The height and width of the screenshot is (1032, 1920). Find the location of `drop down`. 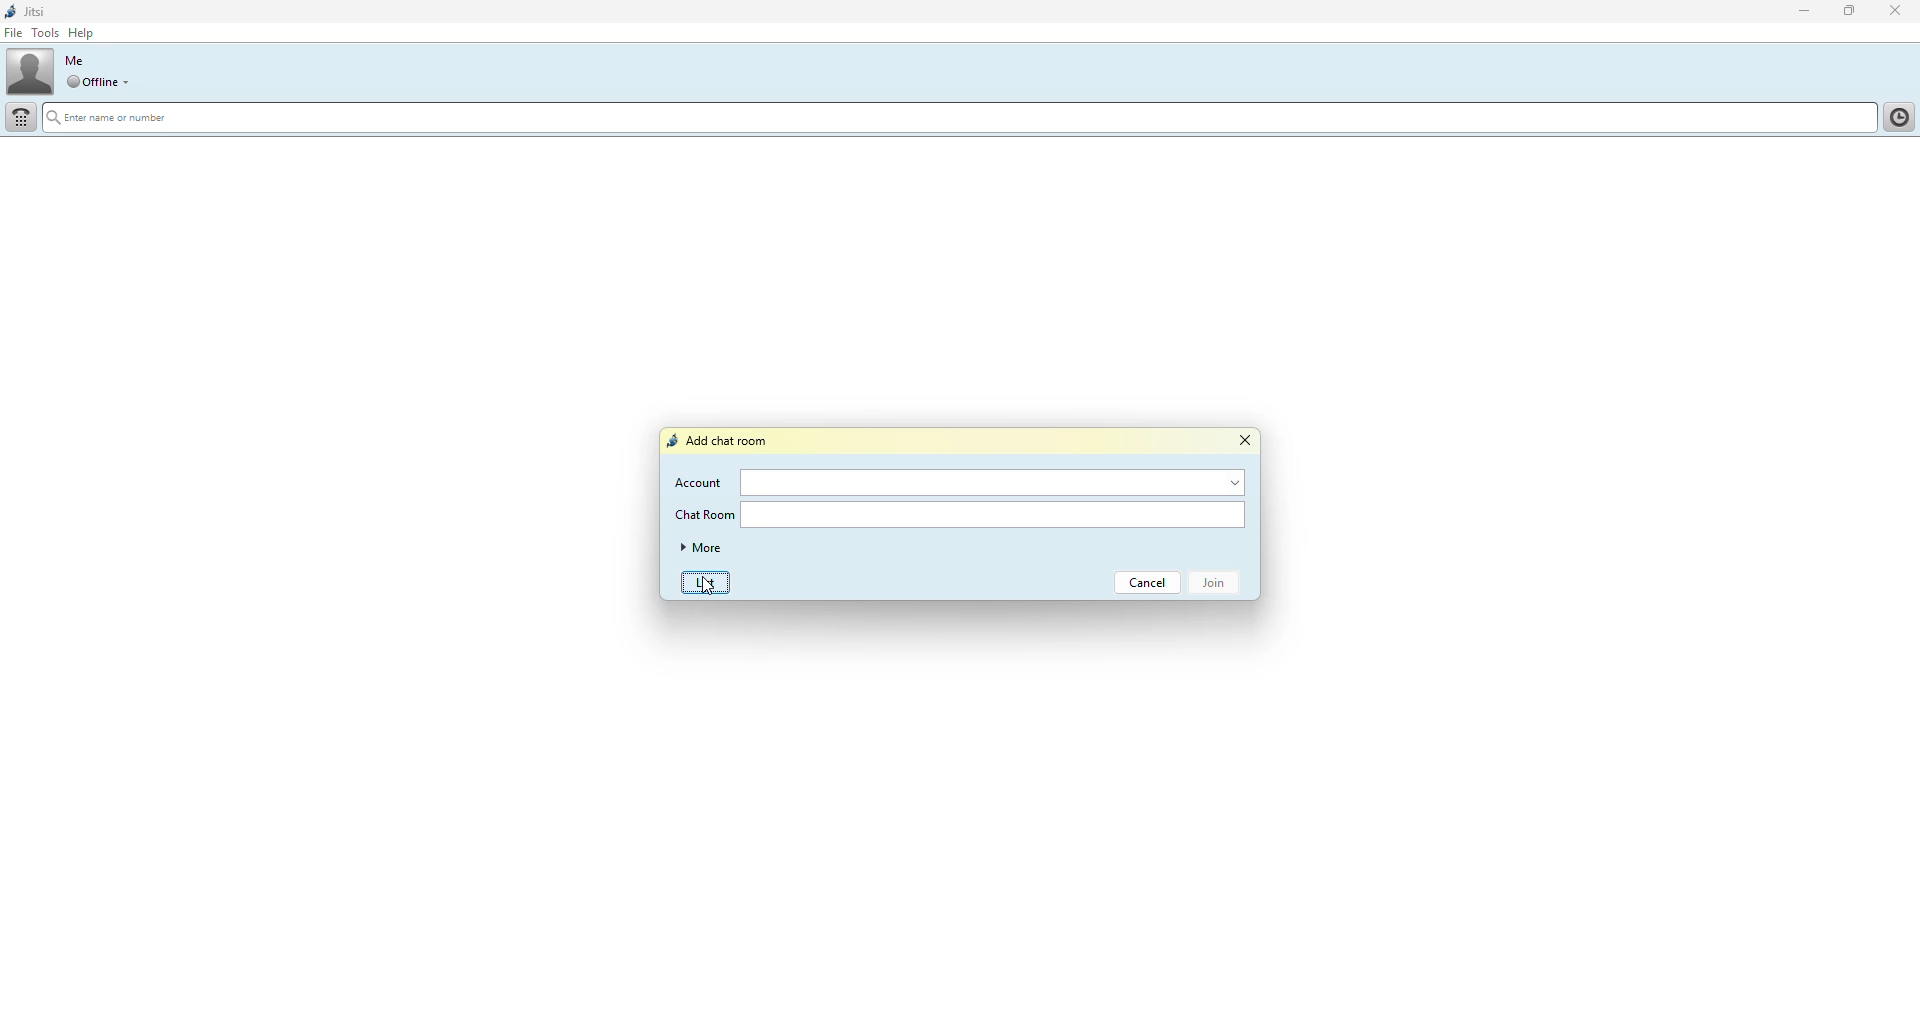

drop down is located at coordinates (131, 82).